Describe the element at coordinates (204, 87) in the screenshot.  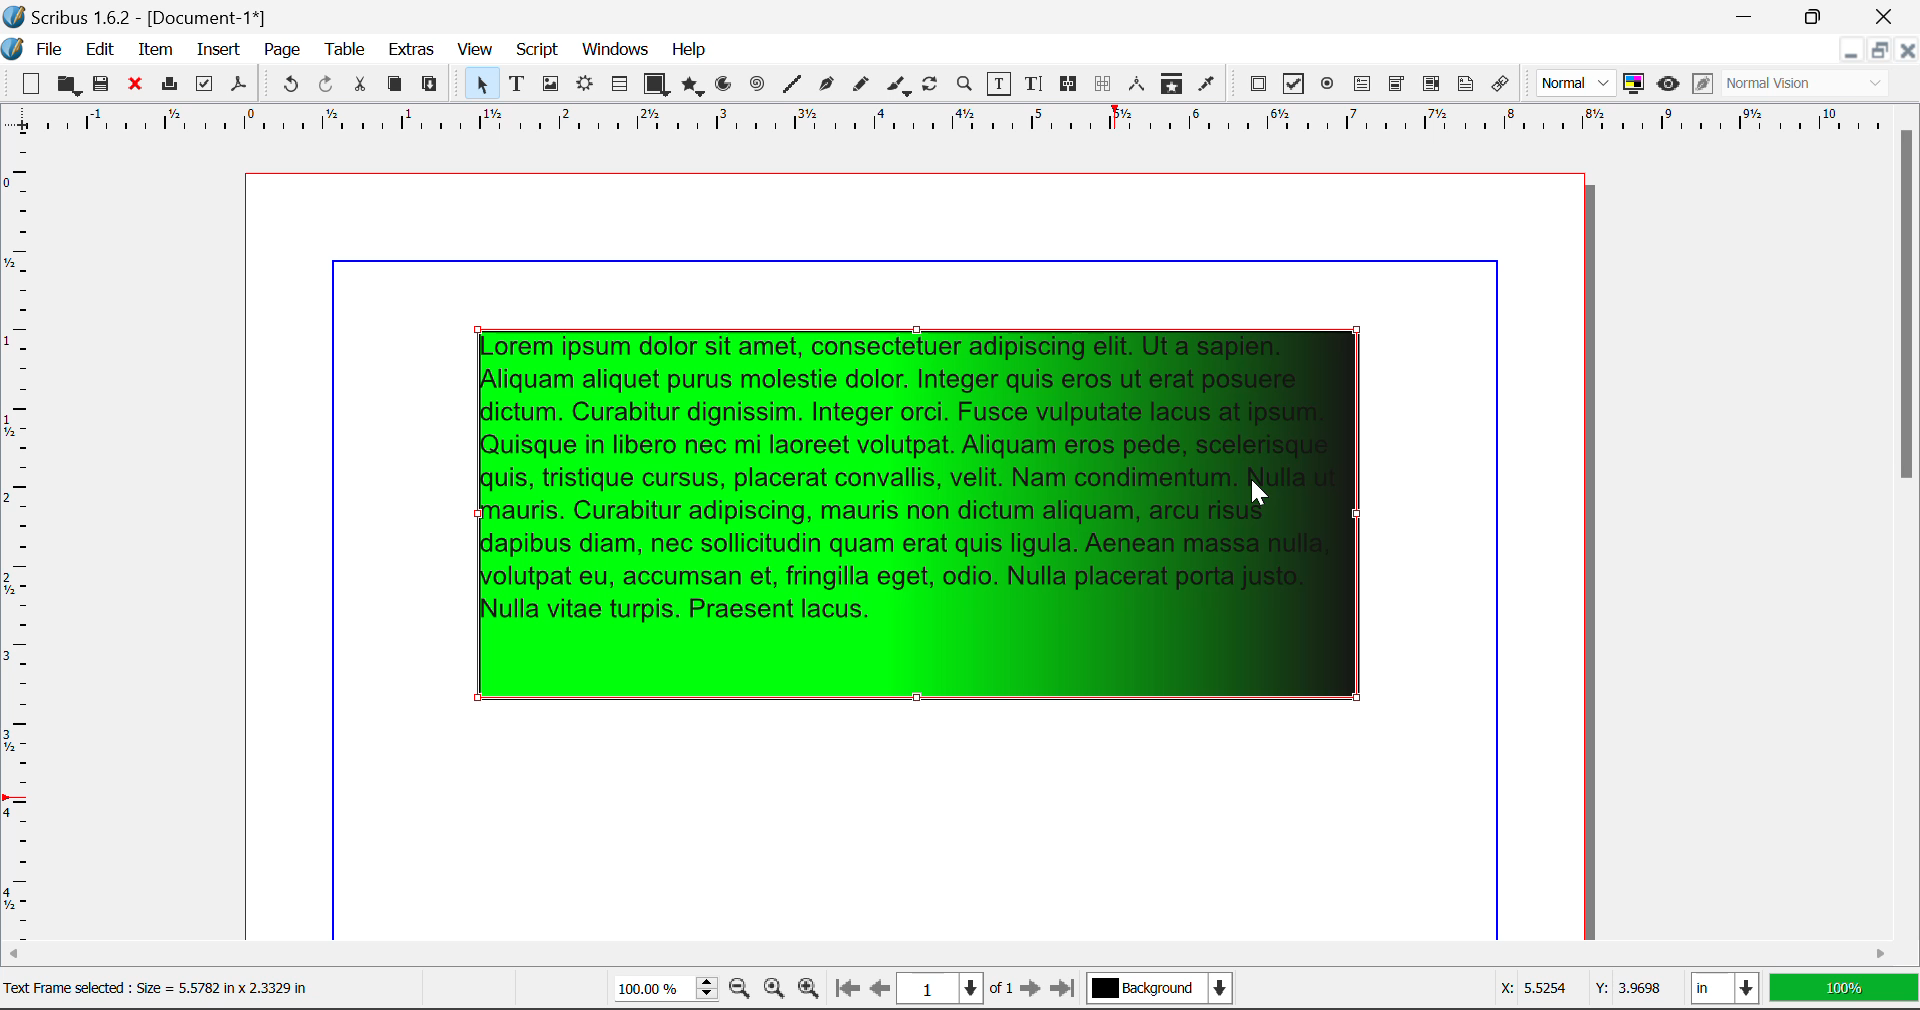
I see `Preflight Verifier` at that location.